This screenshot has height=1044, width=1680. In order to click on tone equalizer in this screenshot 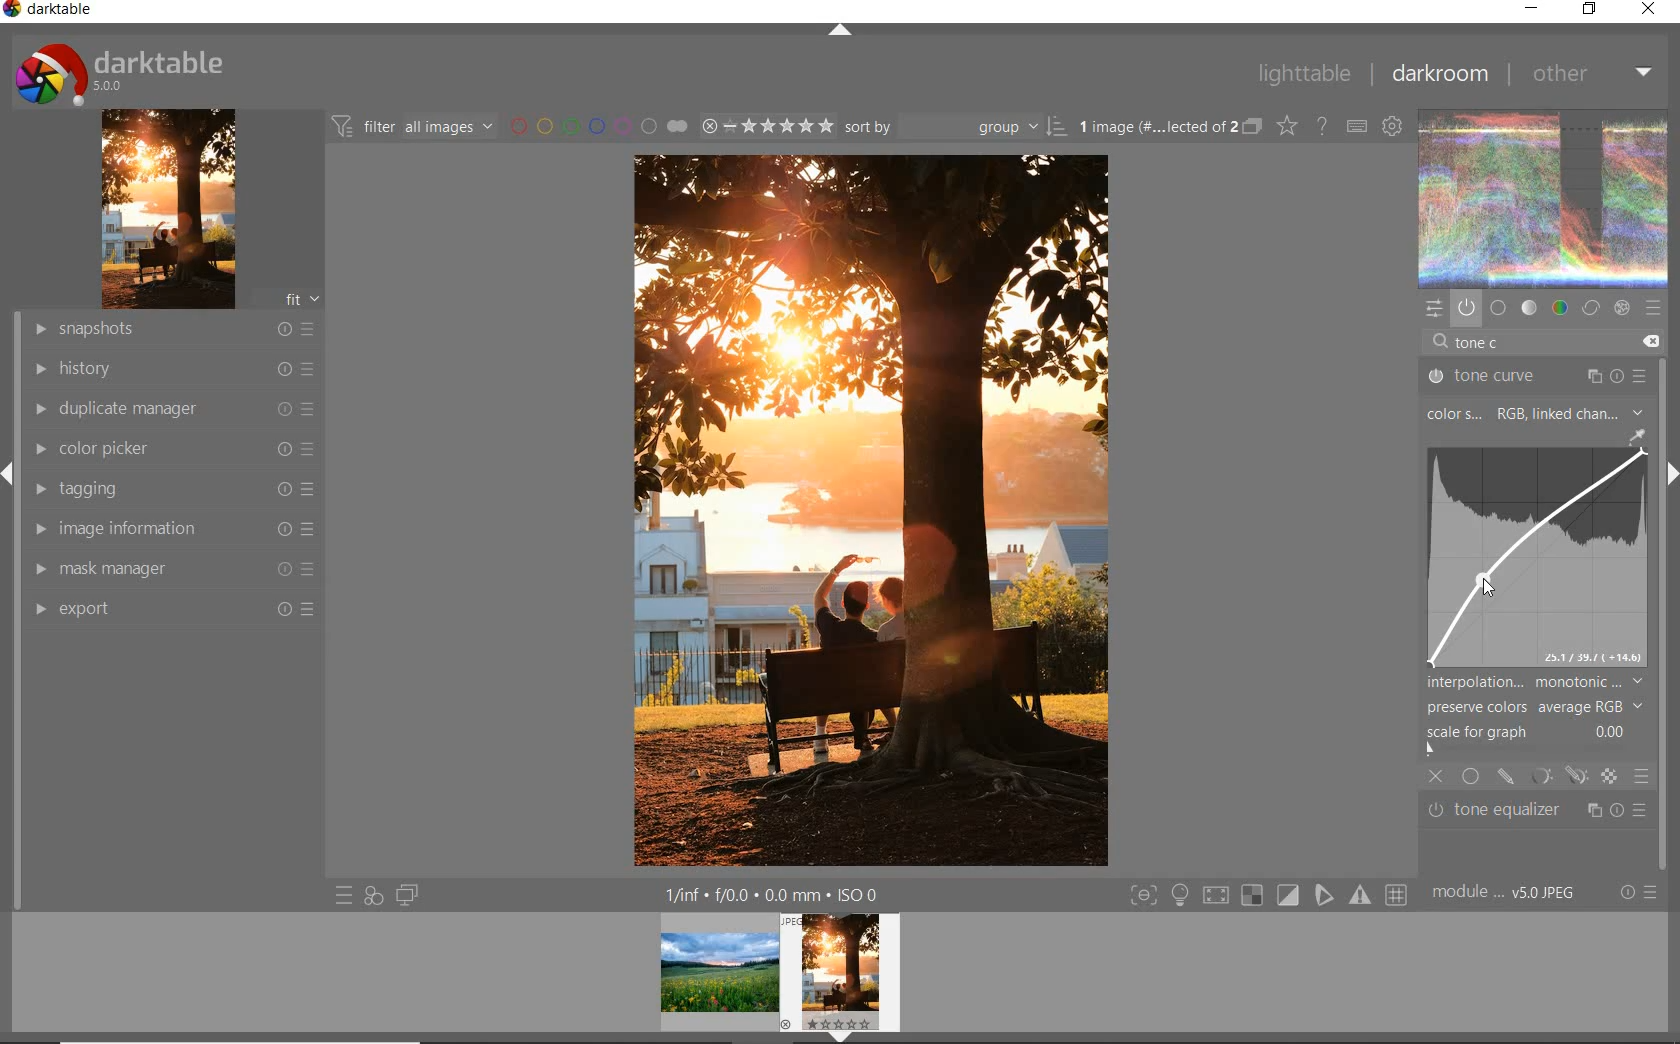, I will do `click(1534, 810)`.